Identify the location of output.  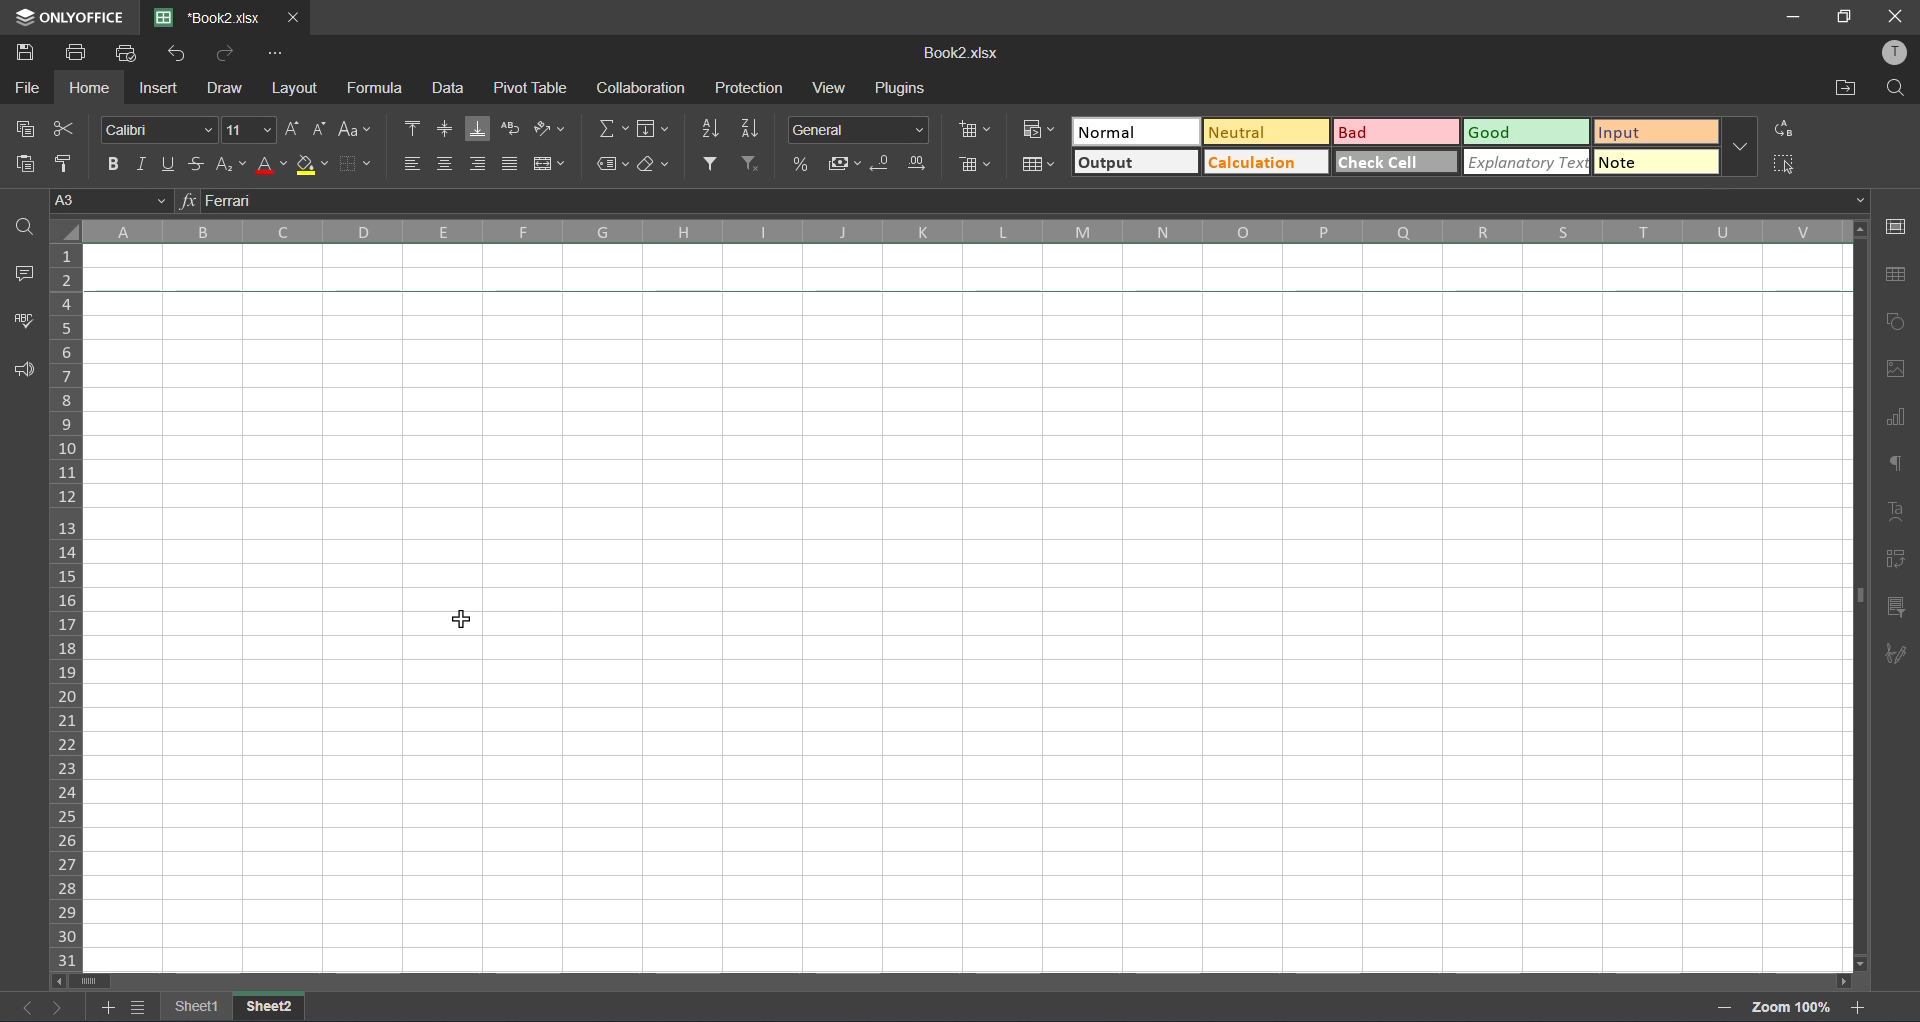
(1135, 161).